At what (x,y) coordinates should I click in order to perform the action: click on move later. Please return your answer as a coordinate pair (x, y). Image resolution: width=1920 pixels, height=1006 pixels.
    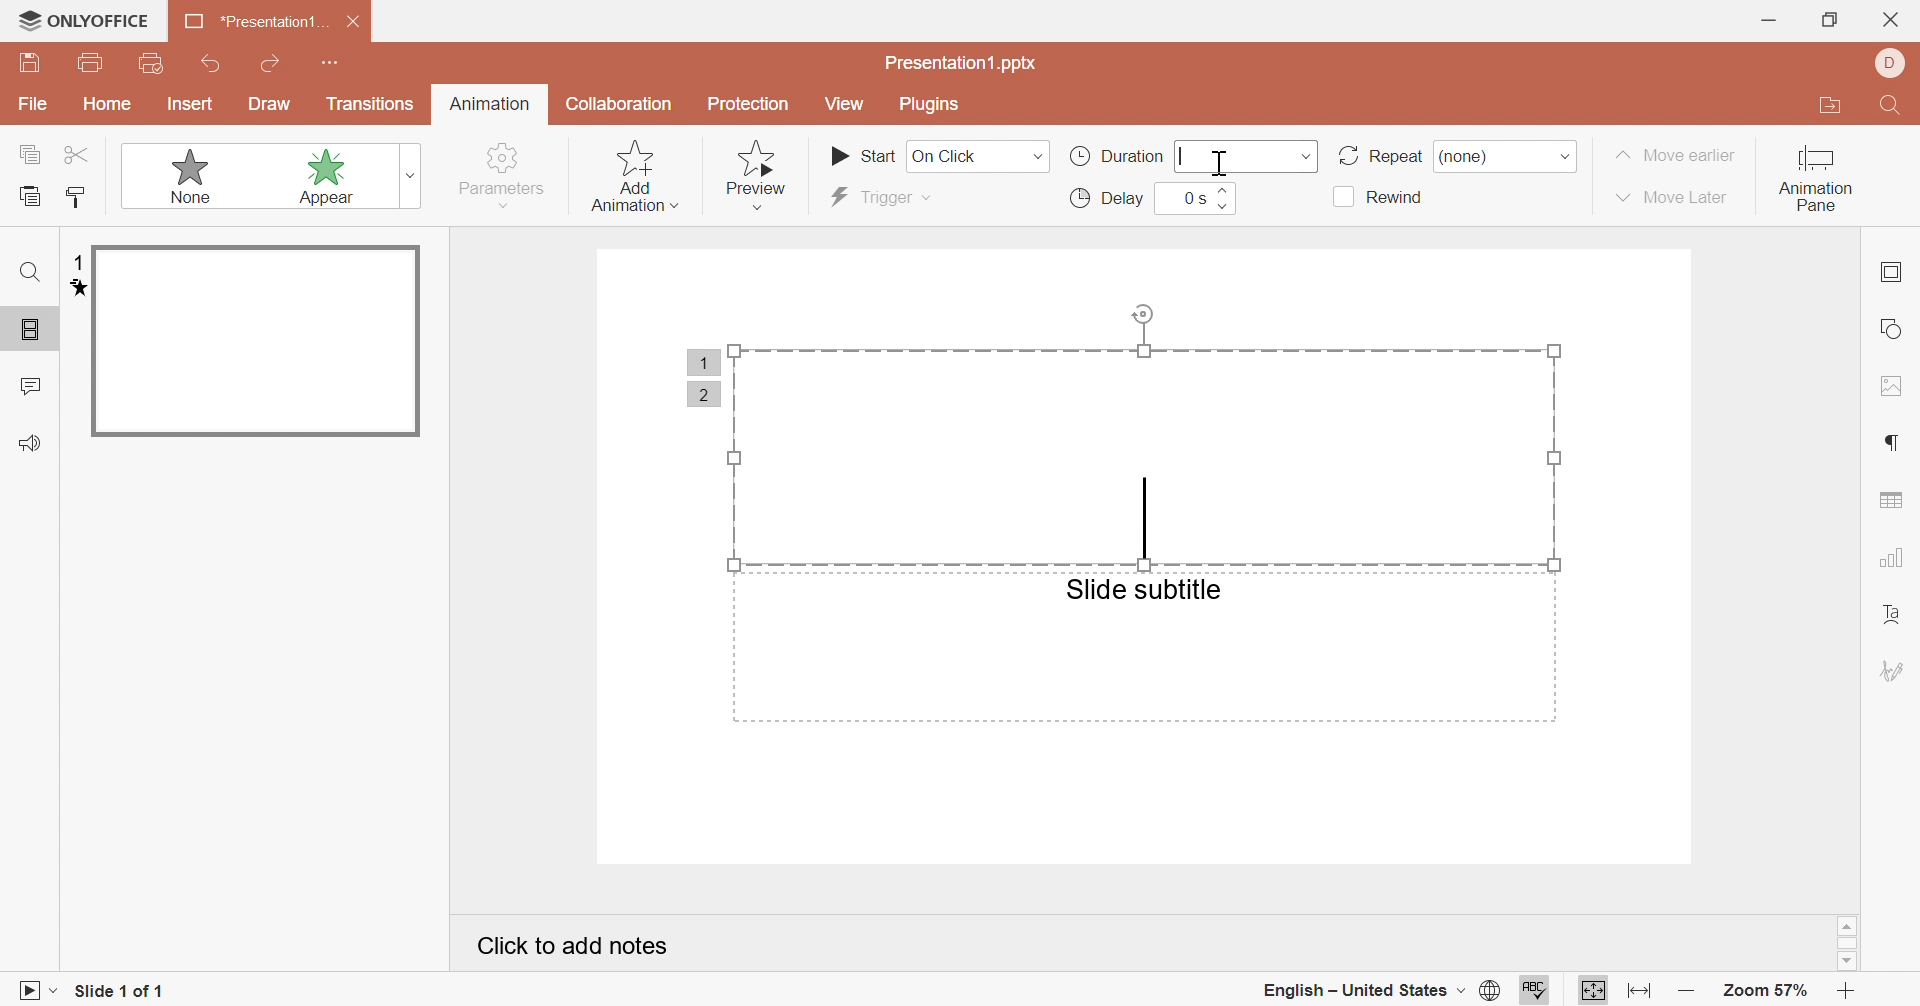
    Looking at the image, I should click on (1673, 197).